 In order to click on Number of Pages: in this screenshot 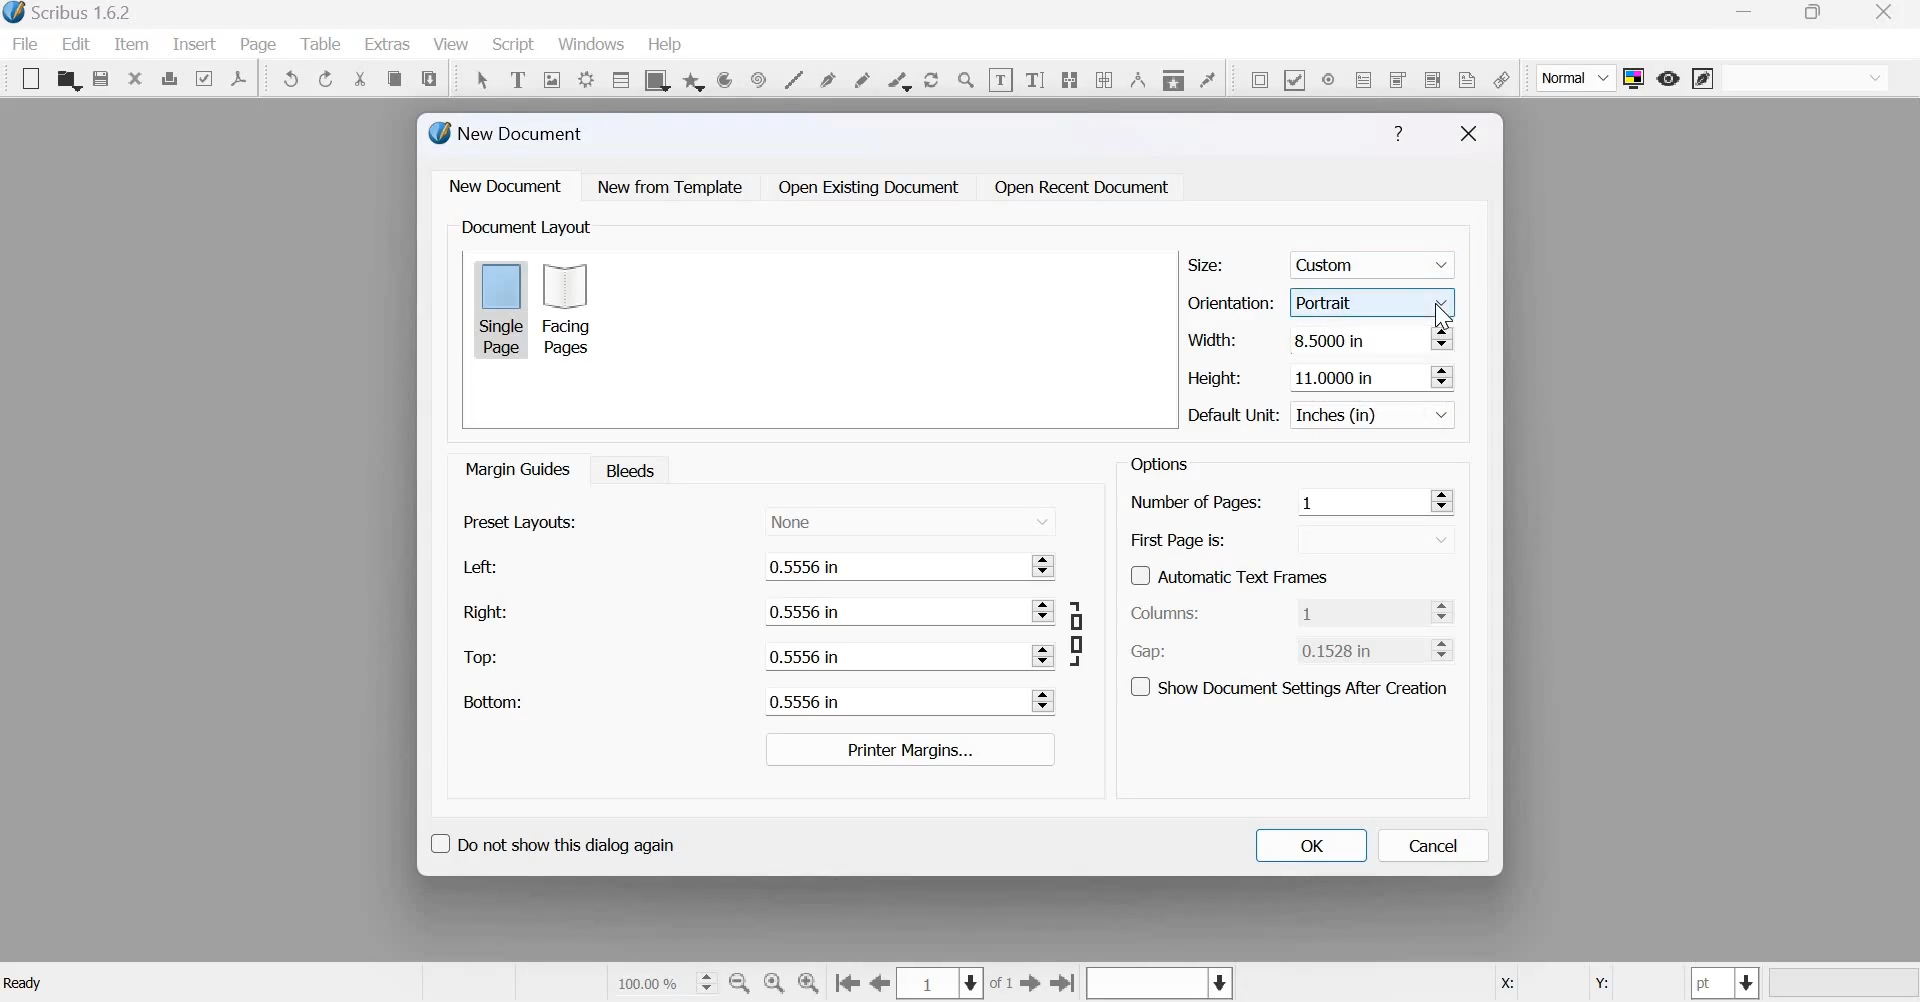, I will do `click(1196, 504)`.